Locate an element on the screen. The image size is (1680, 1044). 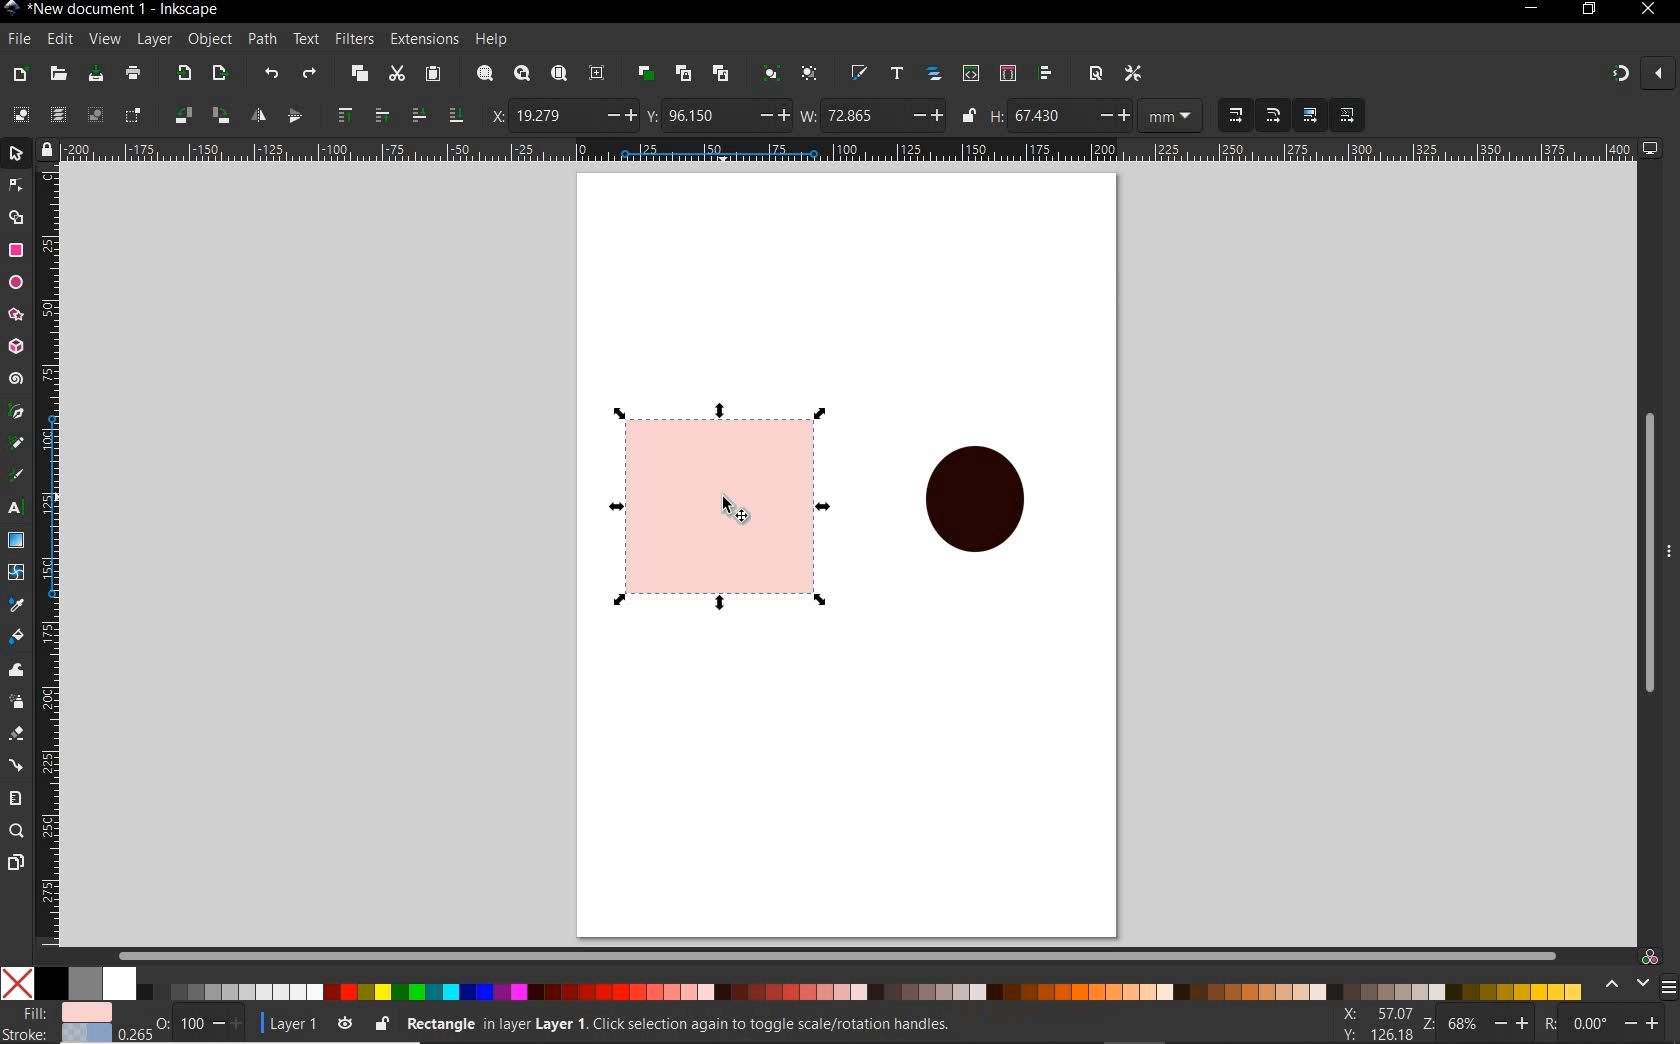
copy is located at coordinates (359, 74).